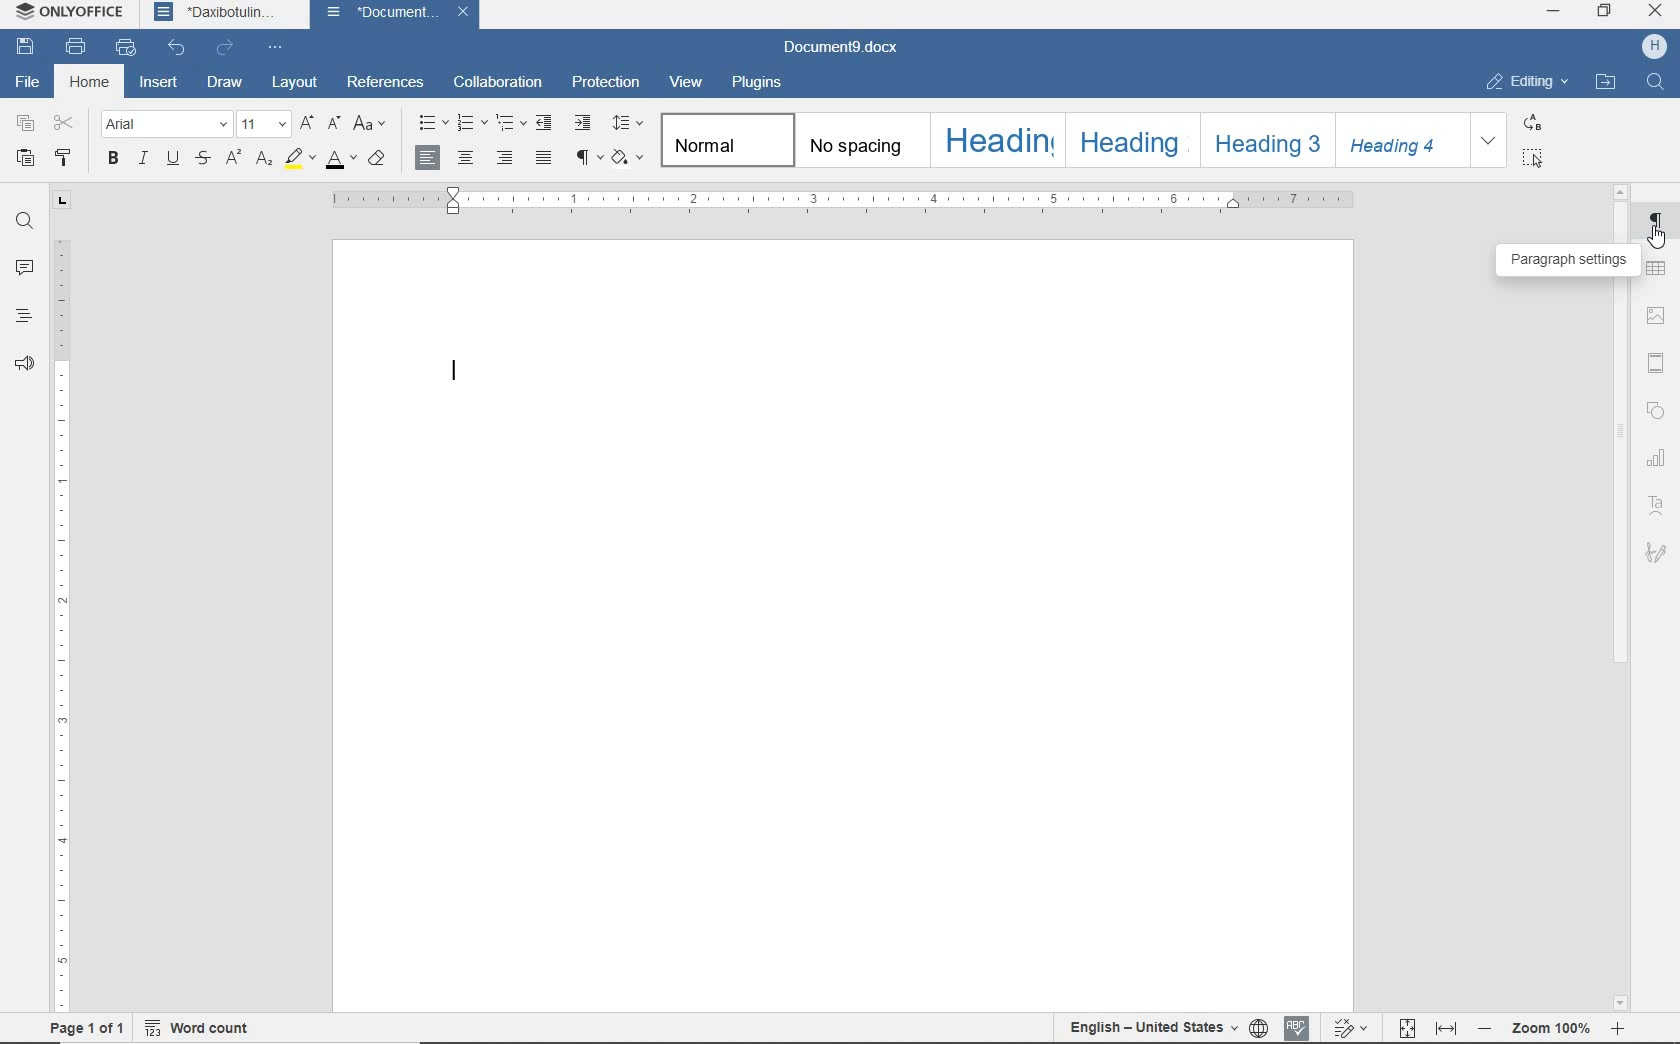  Describe the element at coordinates (172, 160) in the screenshot. I see `underline` at that location.